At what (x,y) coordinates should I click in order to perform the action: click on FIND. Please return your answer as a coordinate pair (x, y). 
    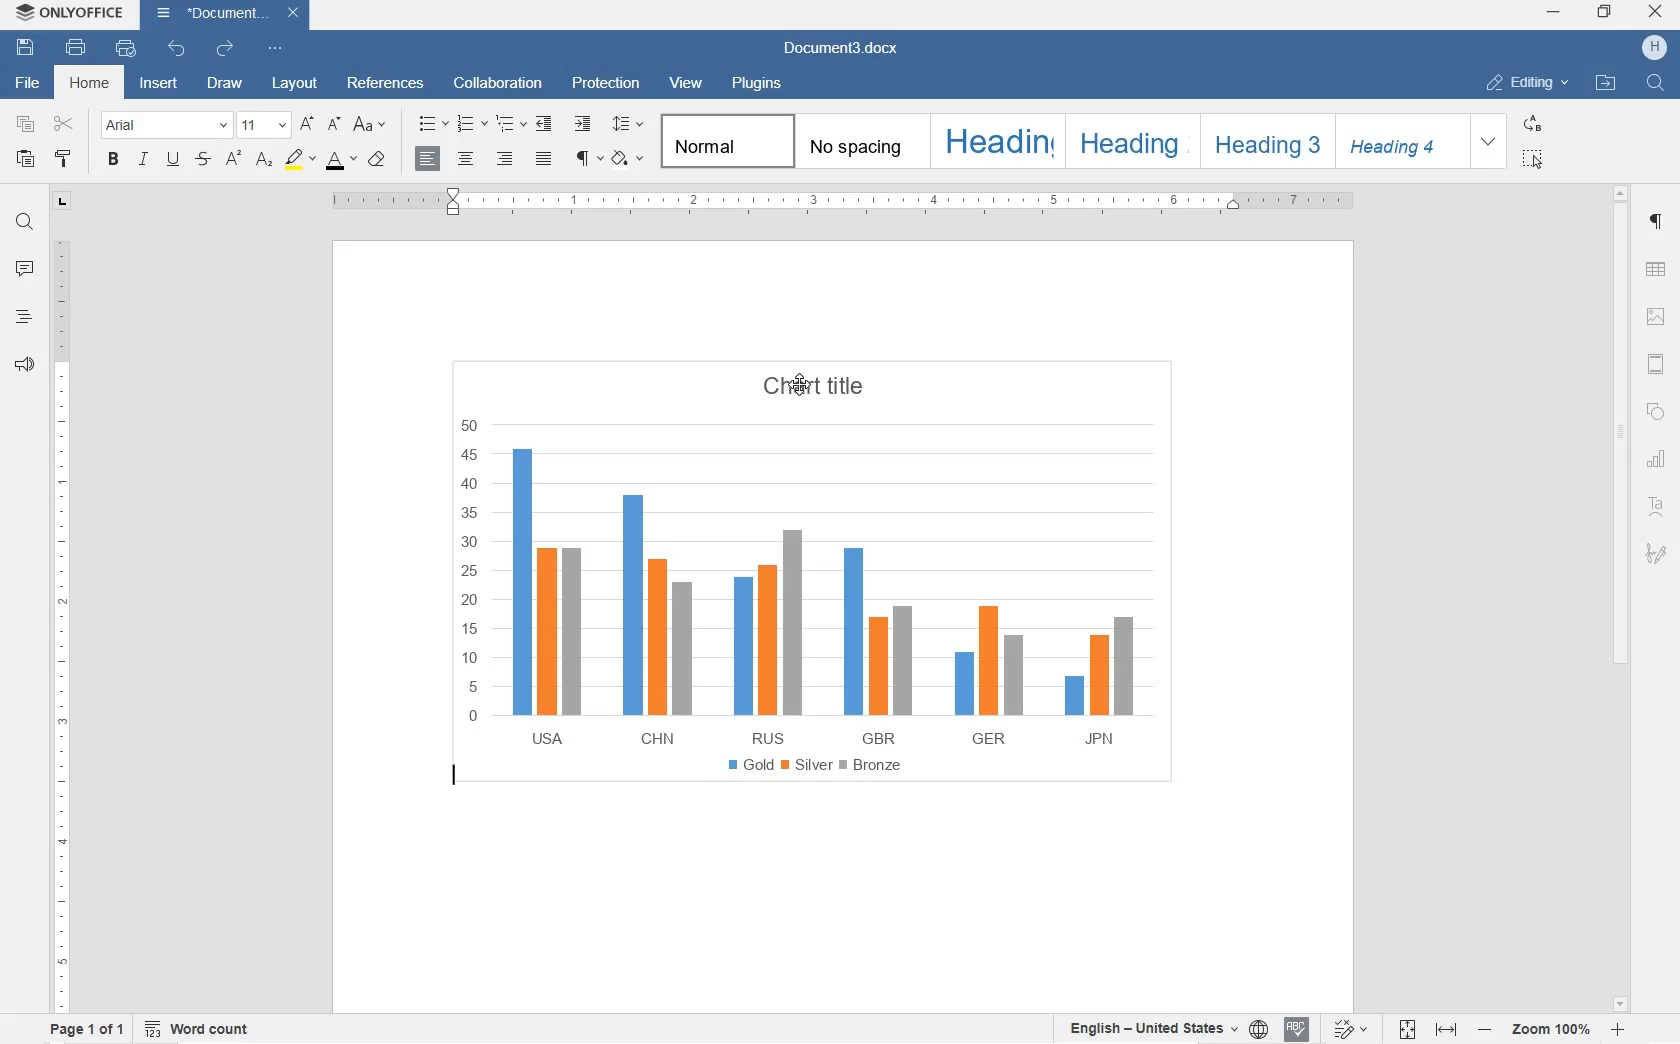
    Looking at the image, I should click on (1655, 82).